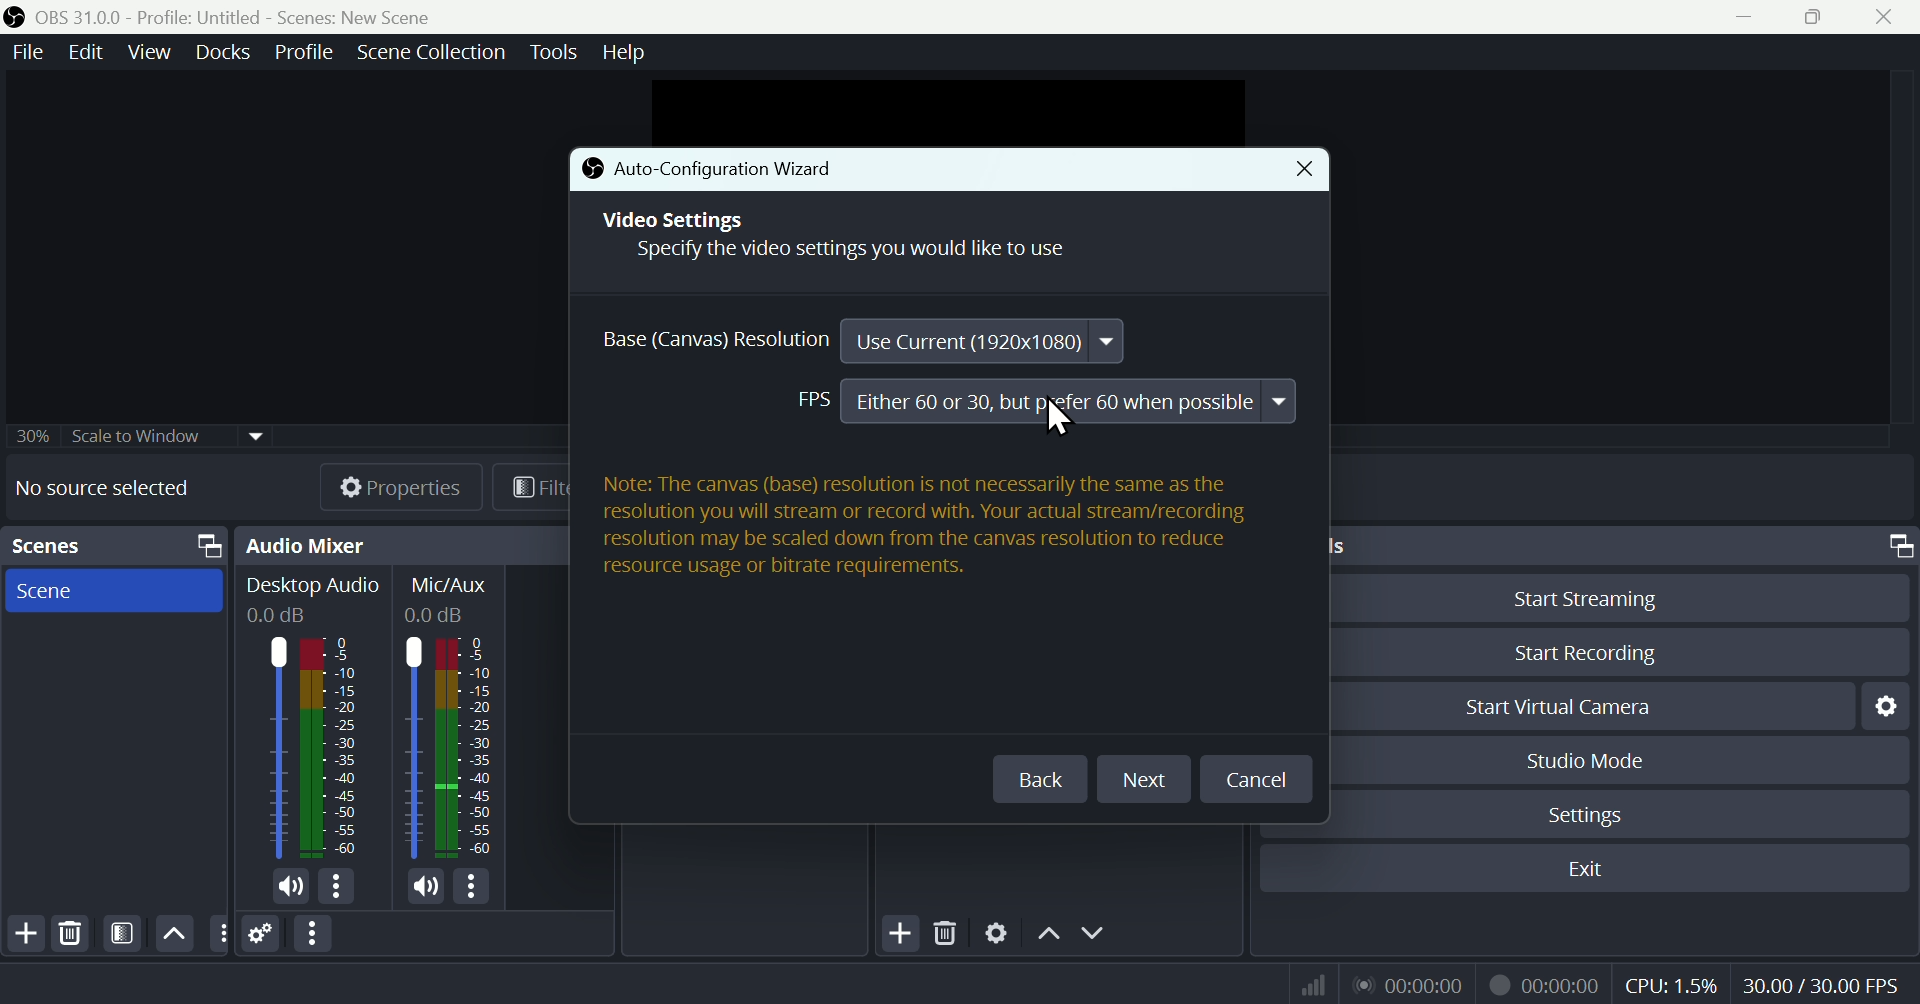  I want to click on minimise, so click(1738, 16).